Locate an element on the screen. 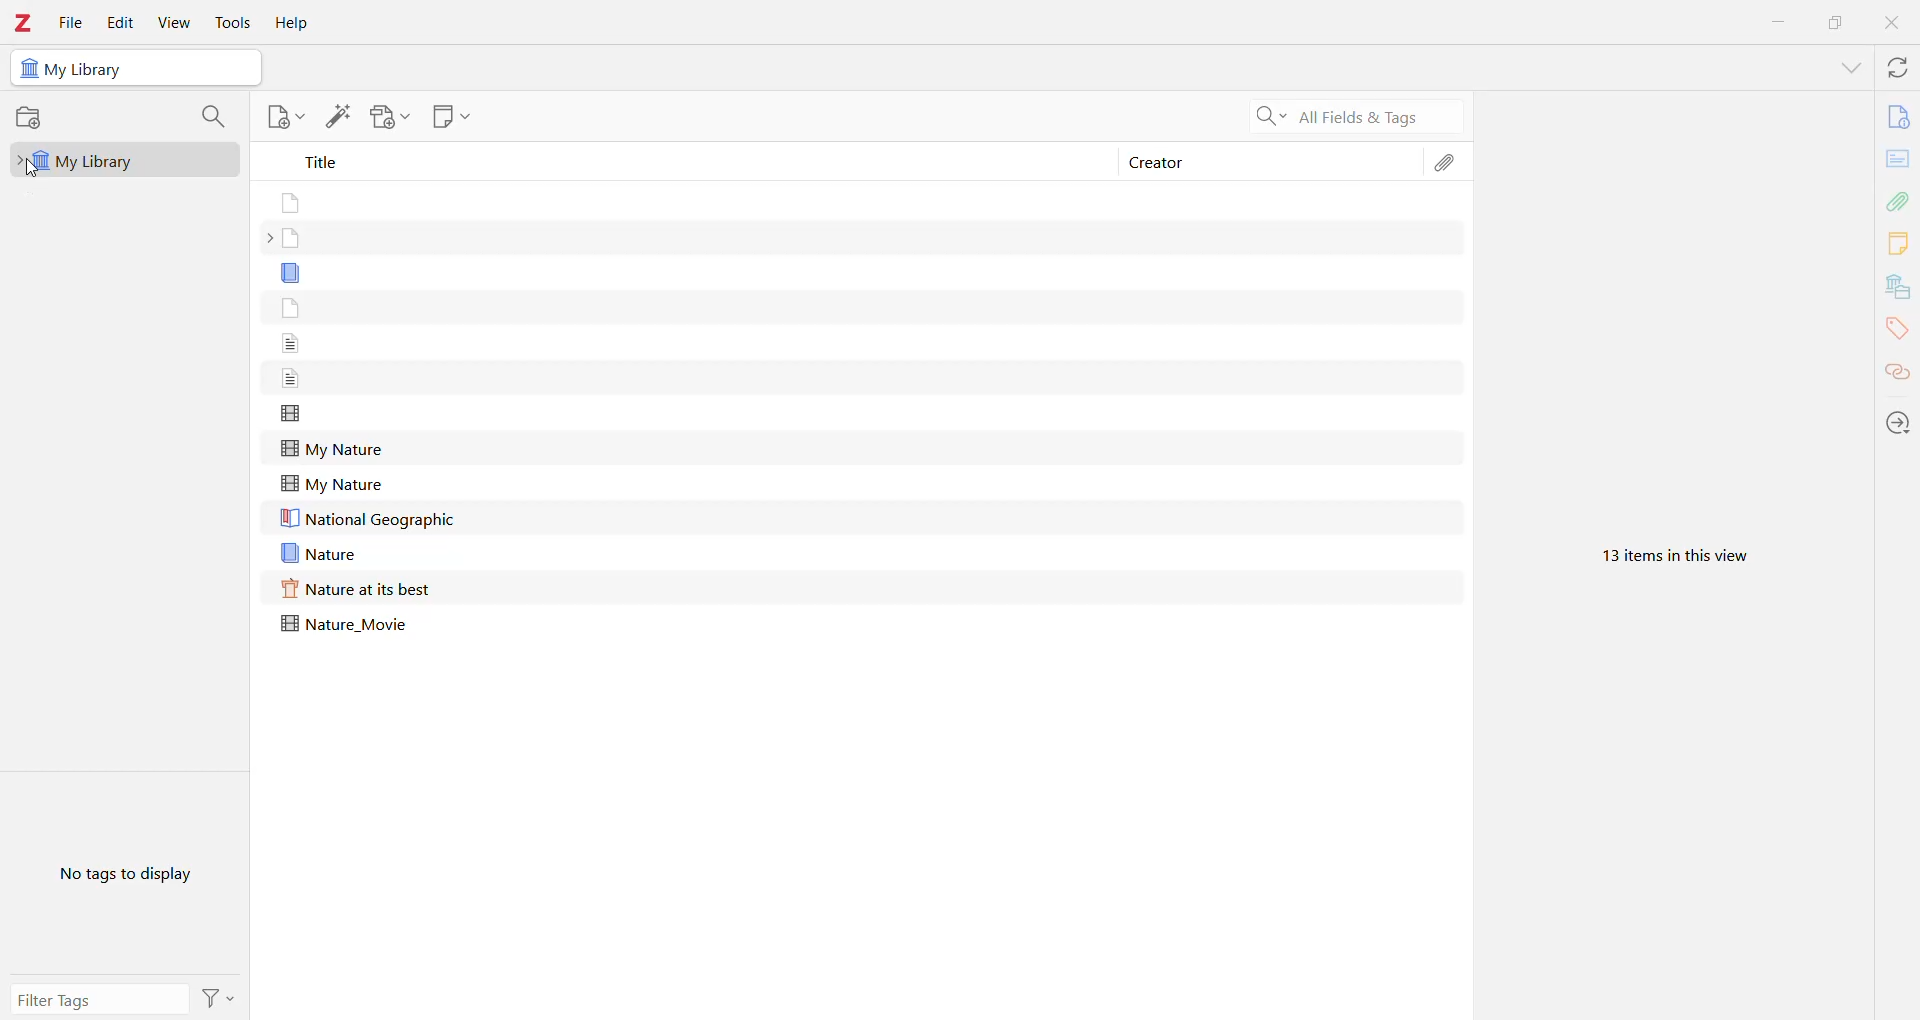  Abstract is located at coordinates (1900, 160).